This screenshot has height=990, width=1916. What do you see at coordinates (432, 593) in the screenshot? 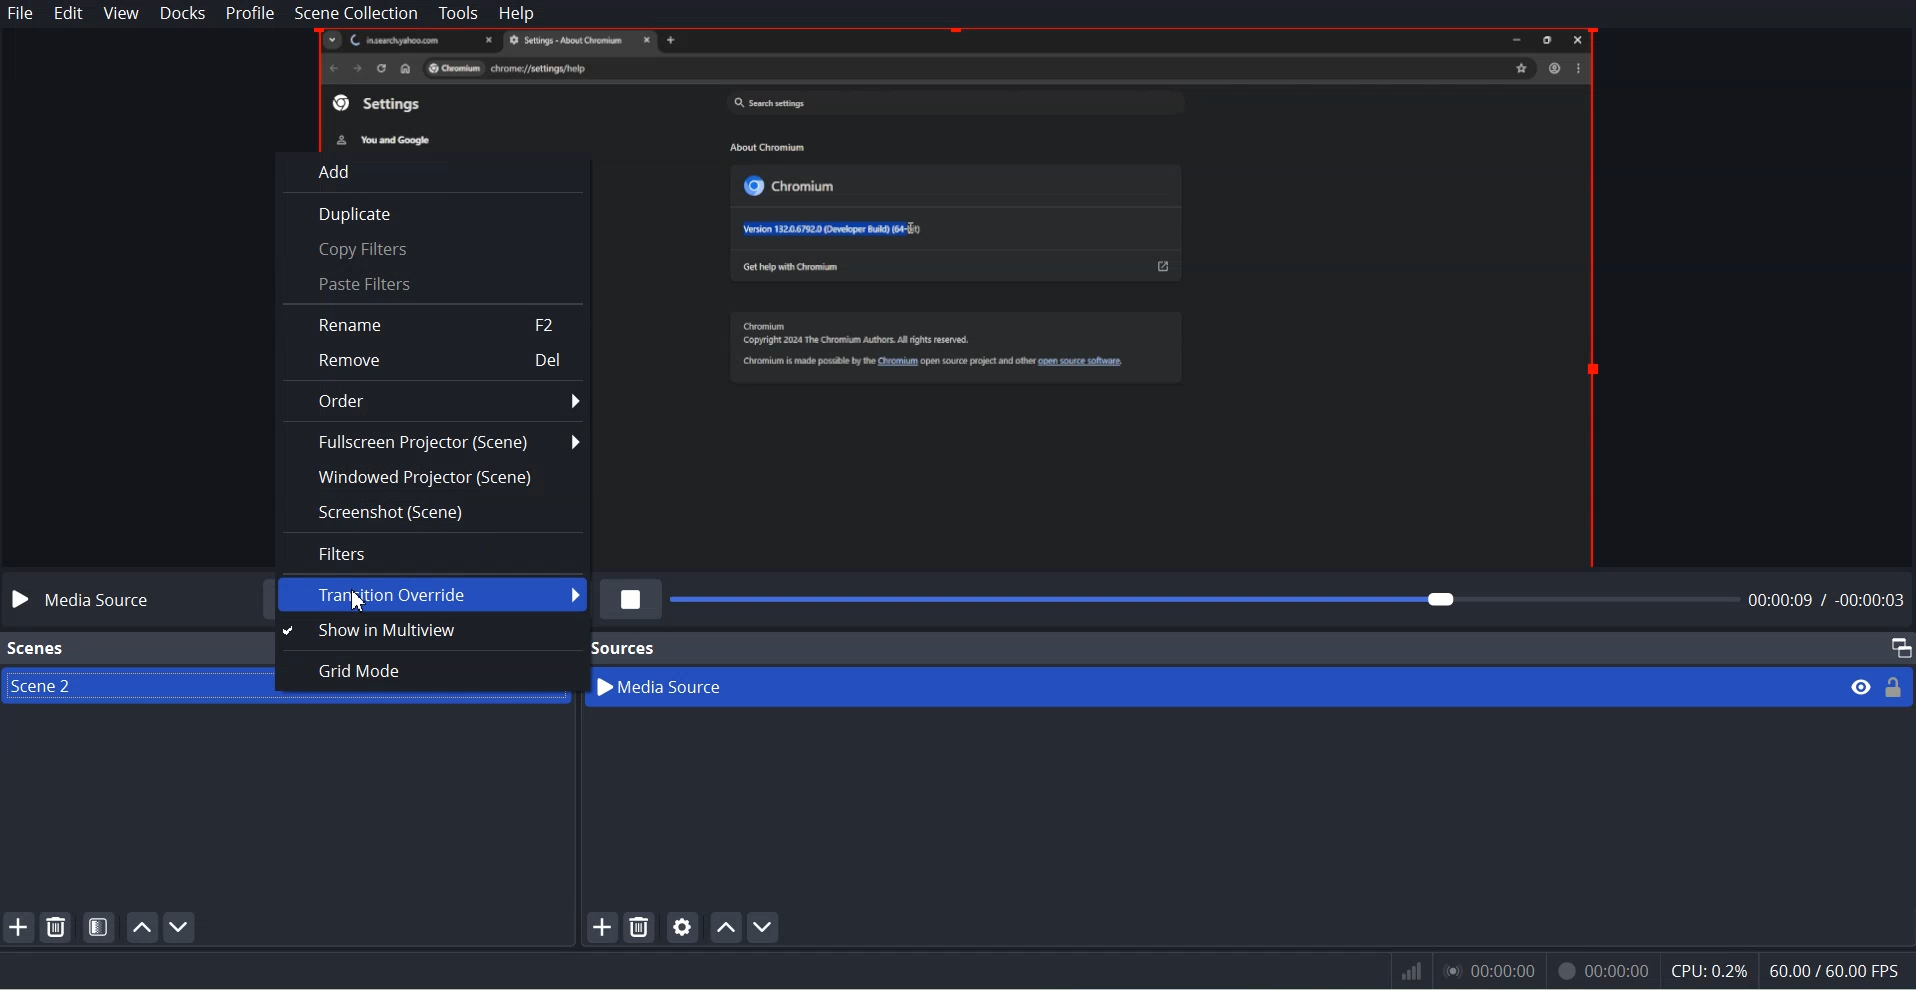
I see `Transition Override` at bounding box center [432, 593].